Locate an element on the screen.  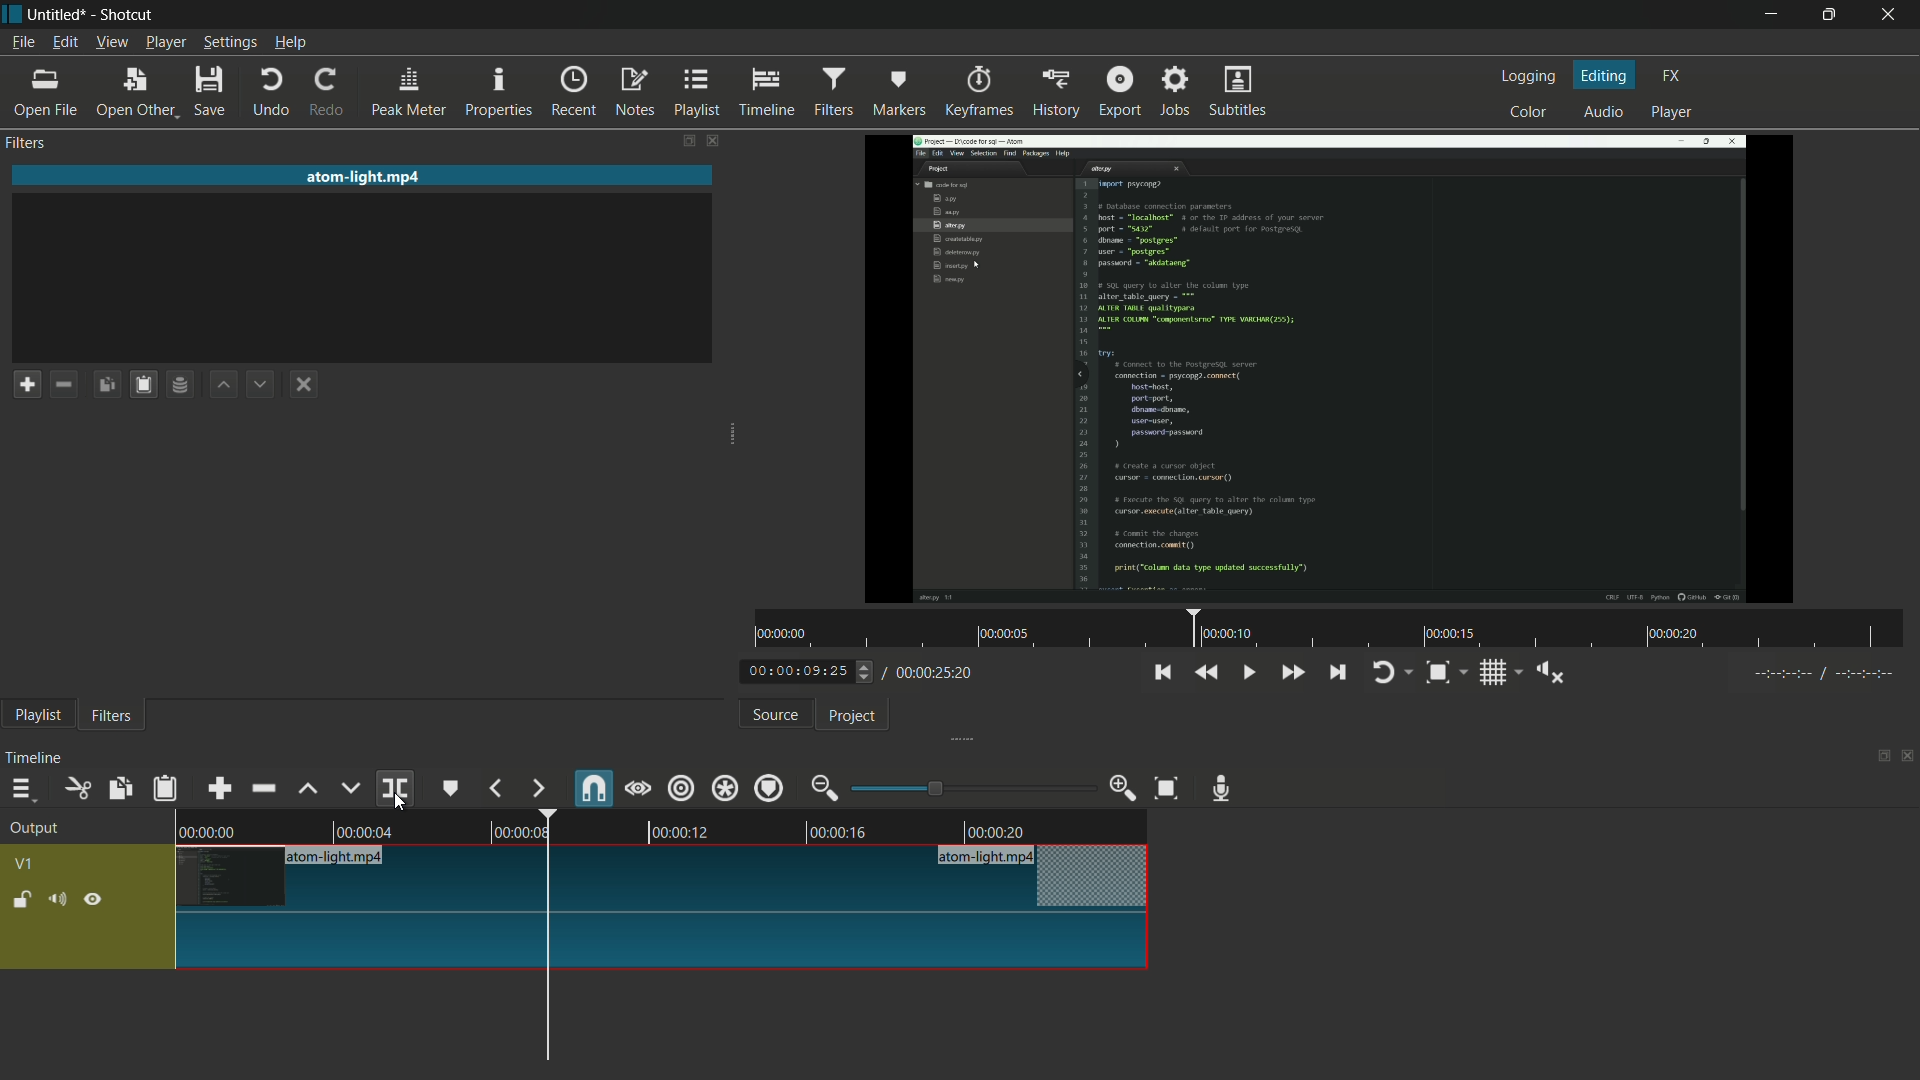
create or edit marker is located at coordinates (451, 790).